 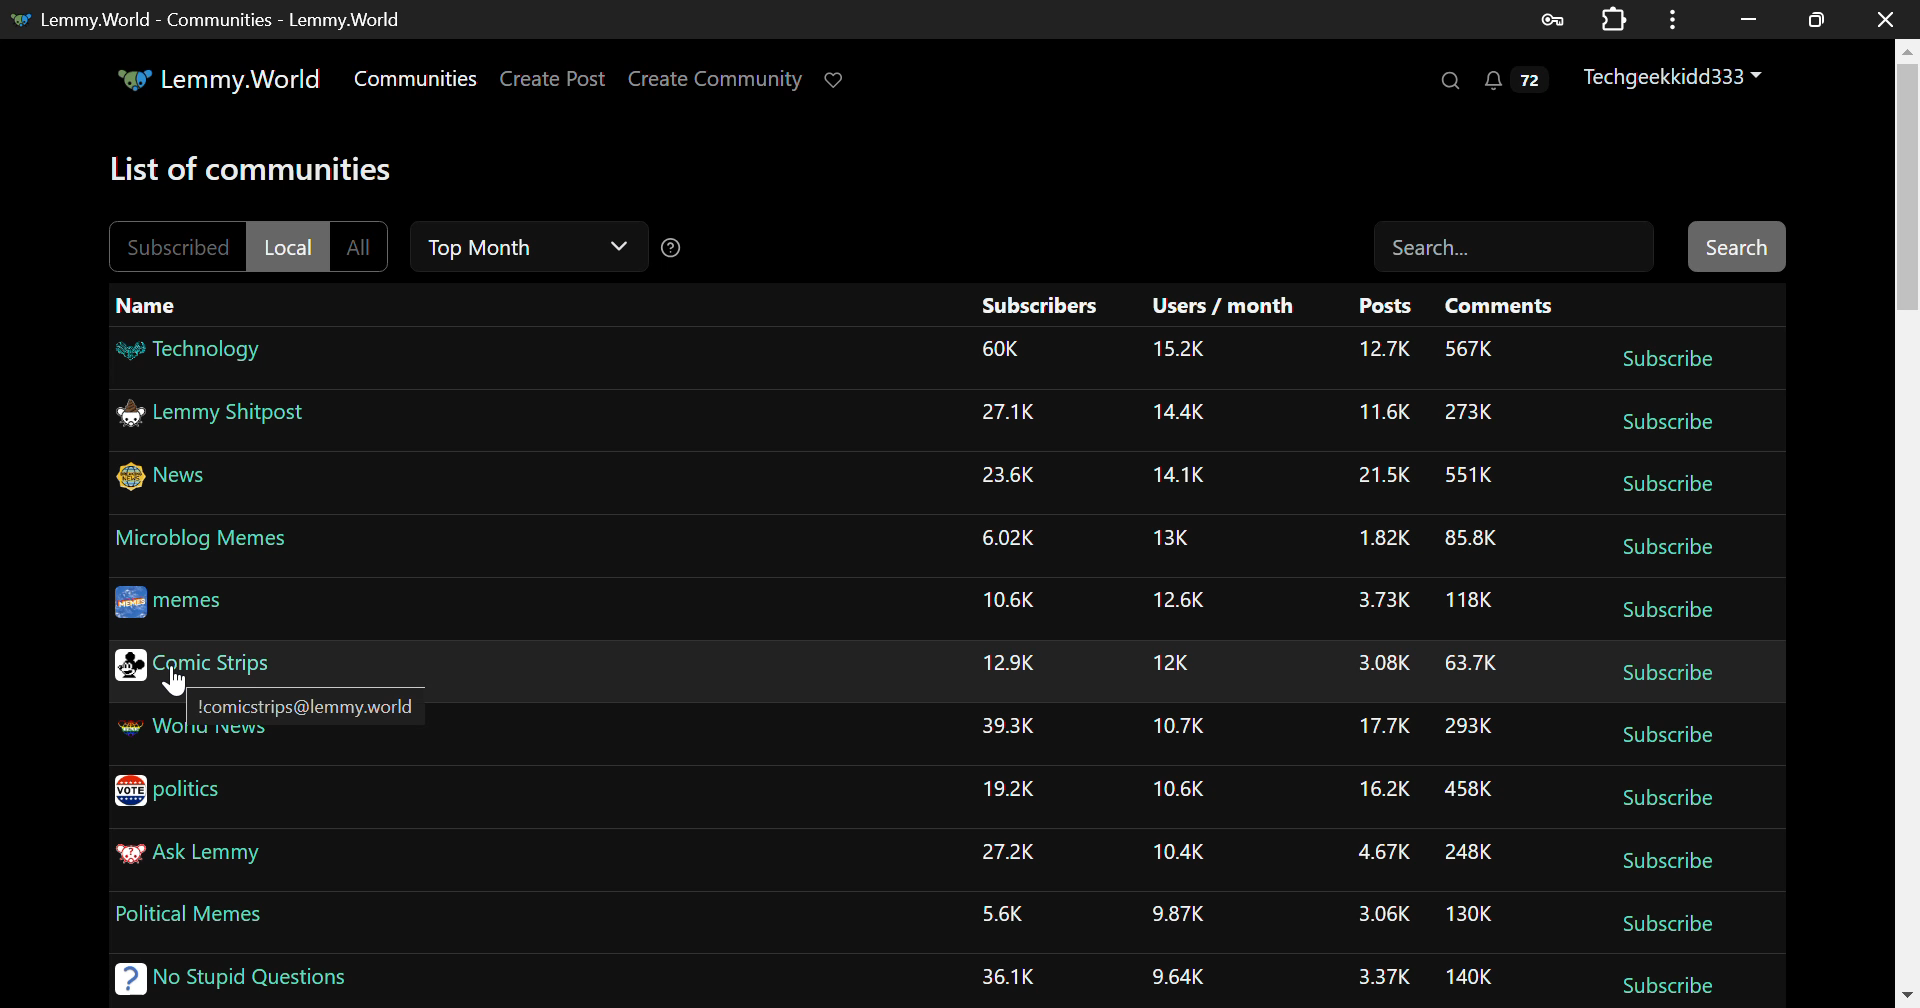 What do you see at coordinates (1379, 724) in the screenshot?
I see `Amount` at bounding box center [1379, 724].